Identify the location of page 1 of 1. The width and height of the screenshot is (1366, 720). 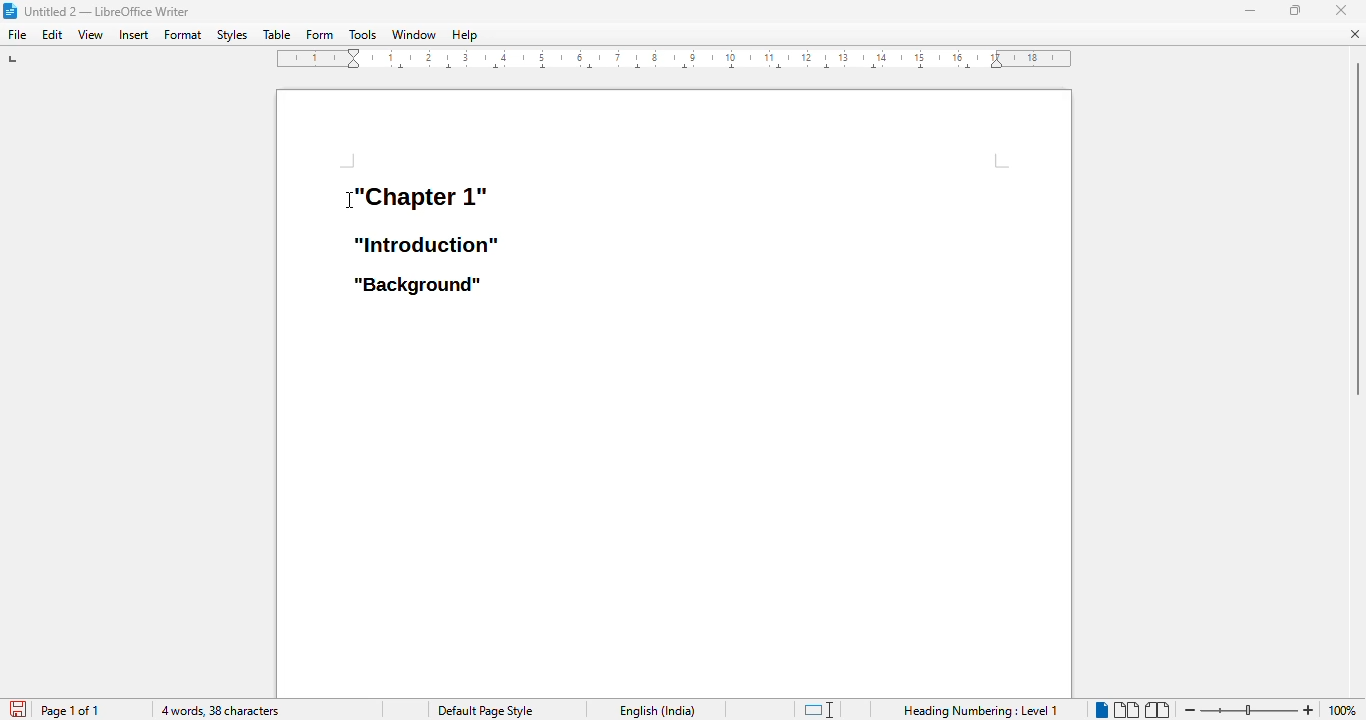
(71, 710).